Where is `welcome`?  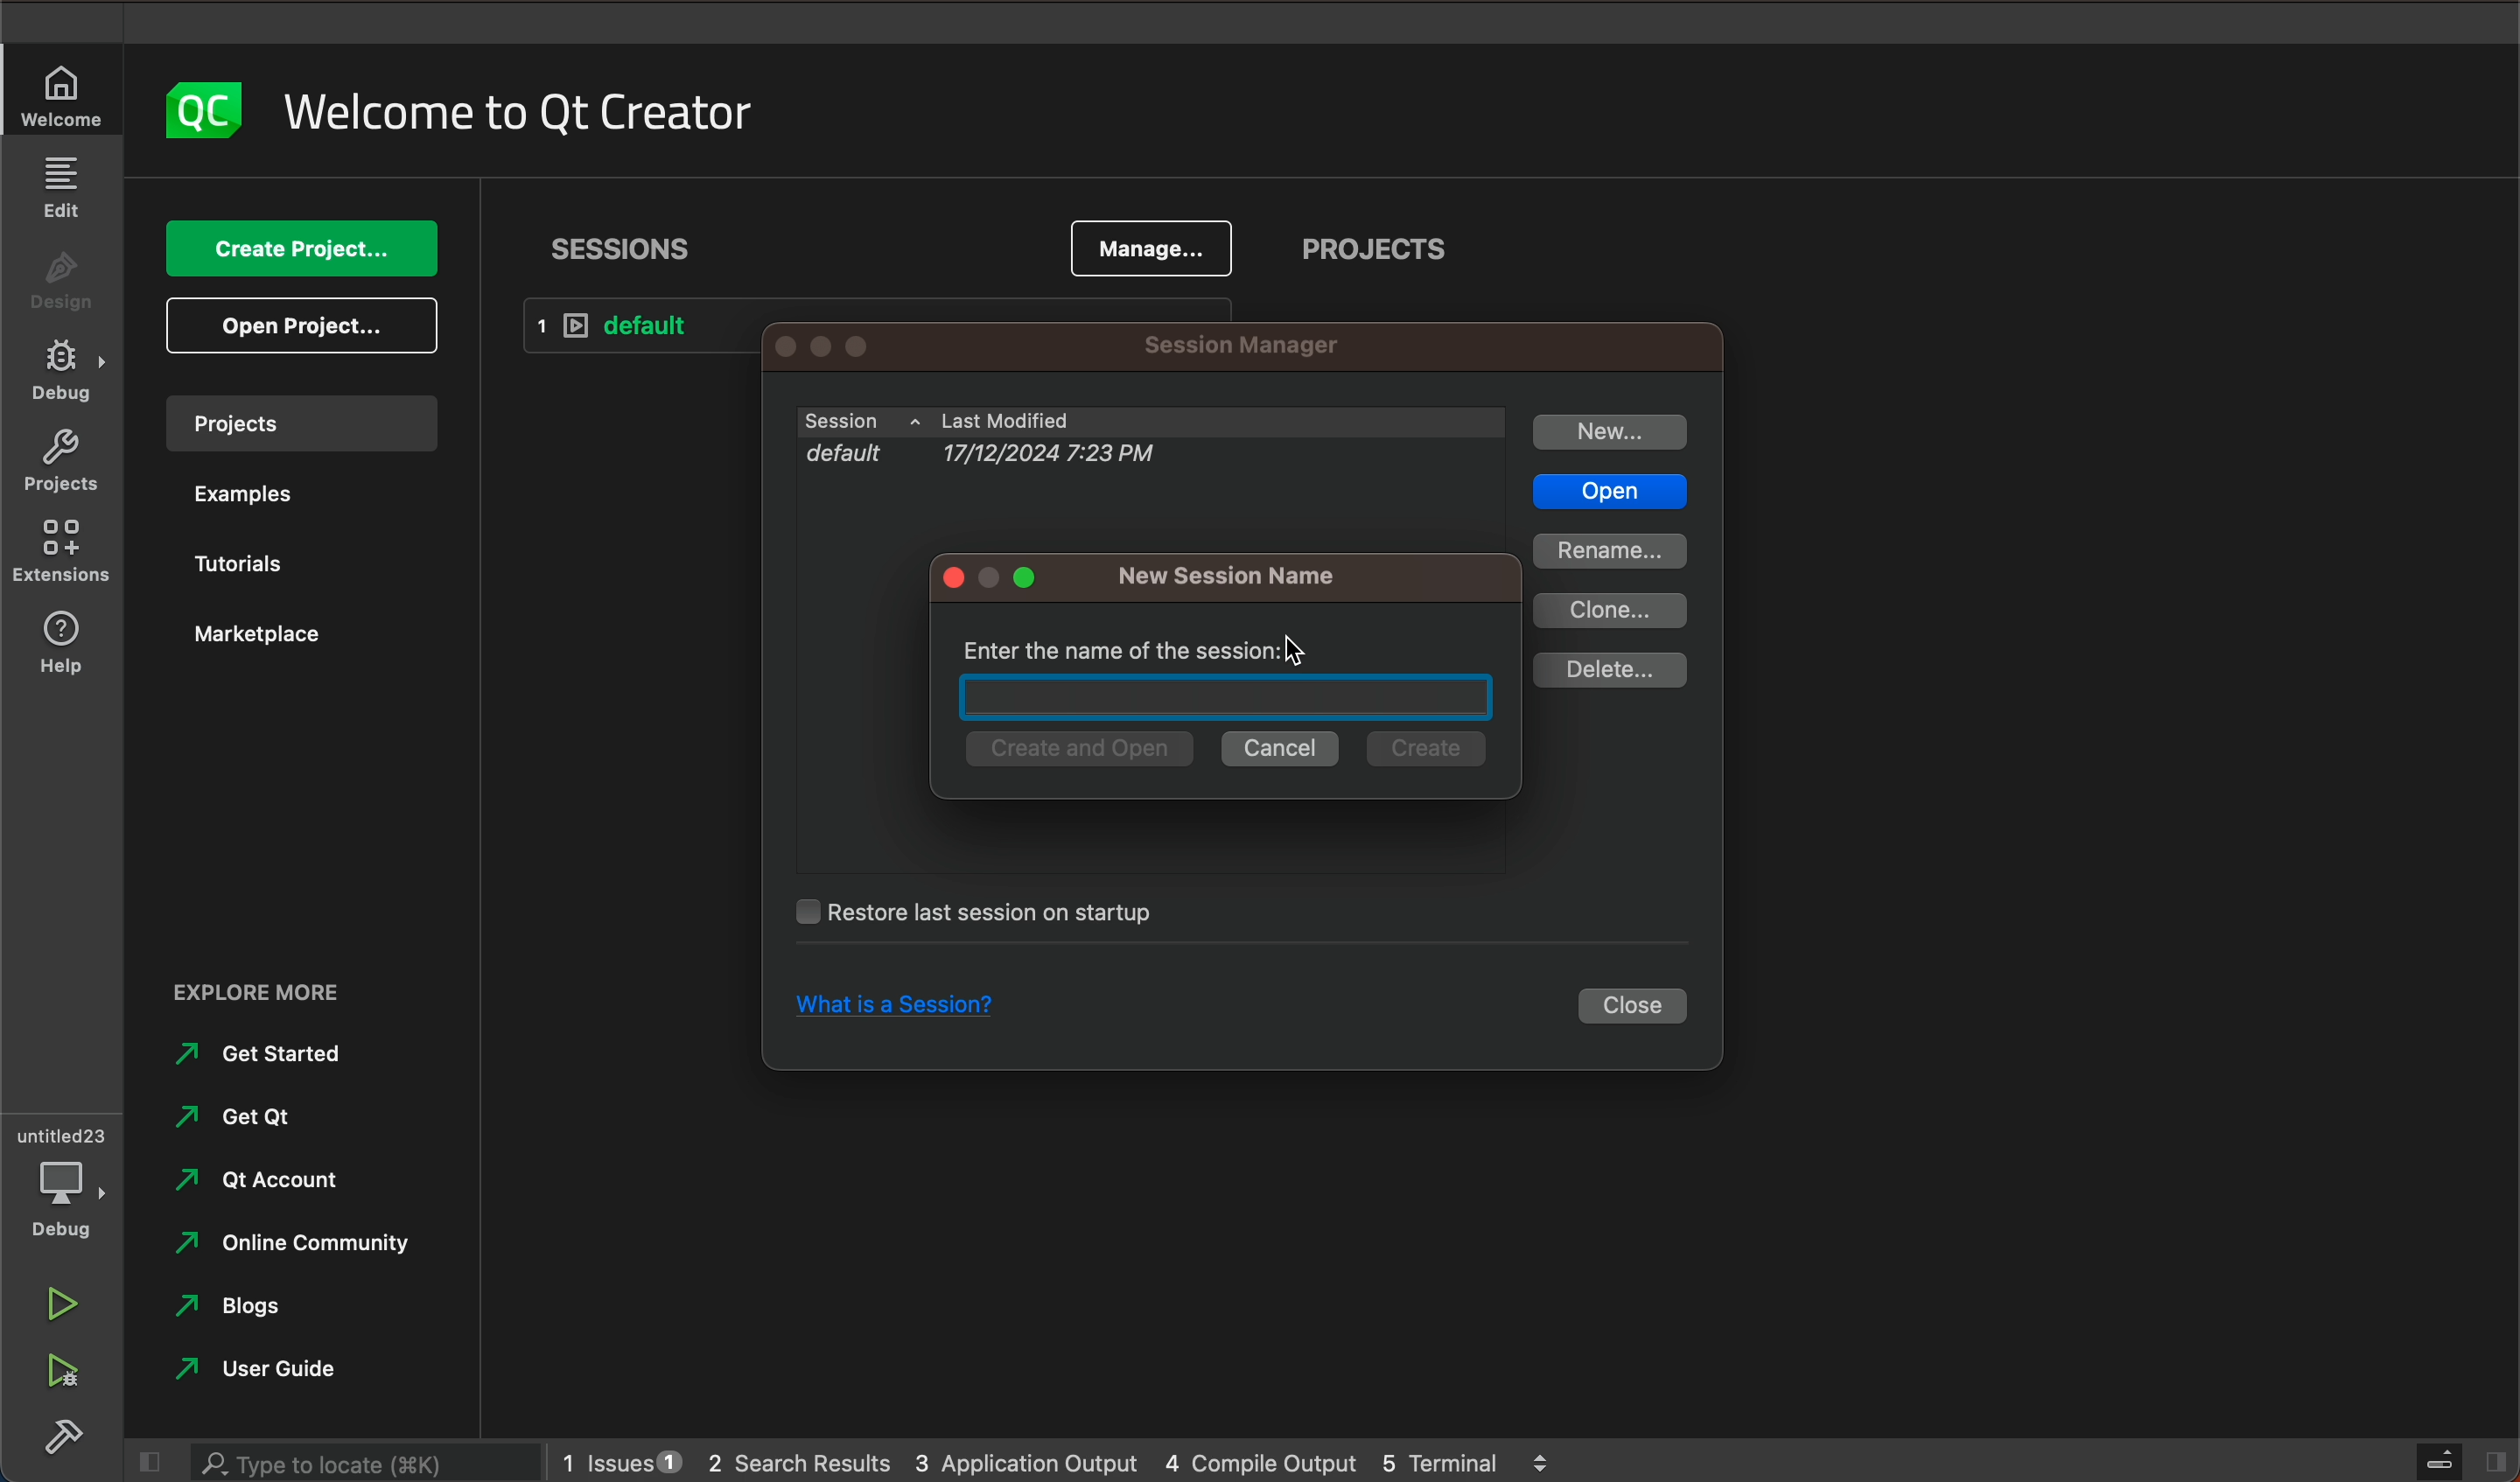 welcome is located at coordinates (520, 112).